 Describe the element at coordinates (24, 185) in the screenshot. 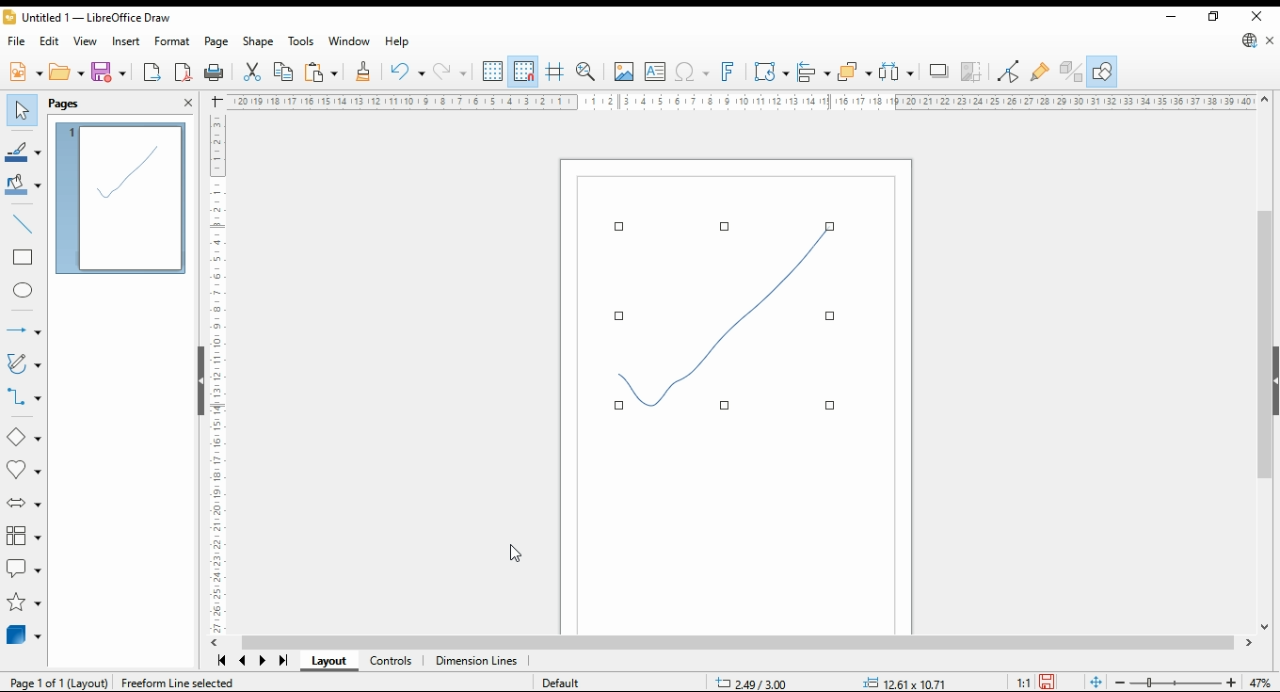

I see `fill color` at that location.